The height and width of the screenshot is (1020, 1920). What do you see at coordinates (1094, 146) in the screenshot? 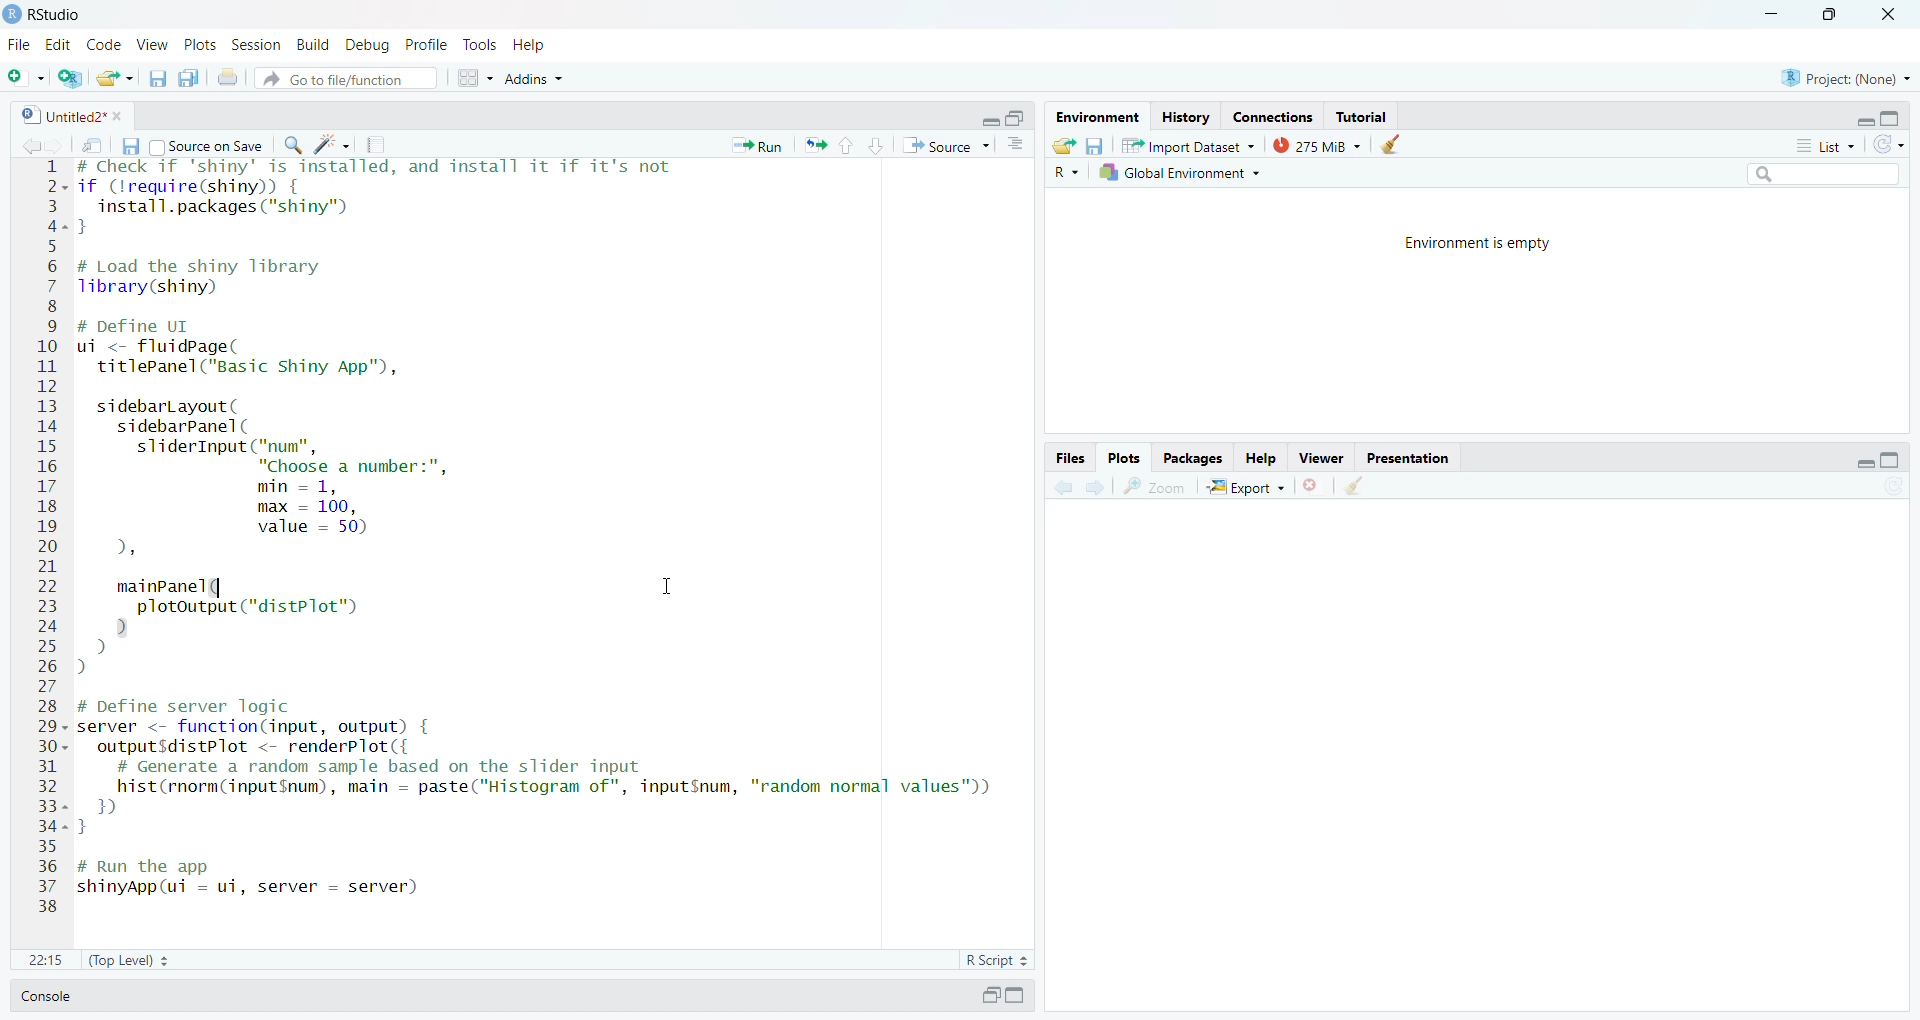
I see `save` at bounding box center [1094, 146].